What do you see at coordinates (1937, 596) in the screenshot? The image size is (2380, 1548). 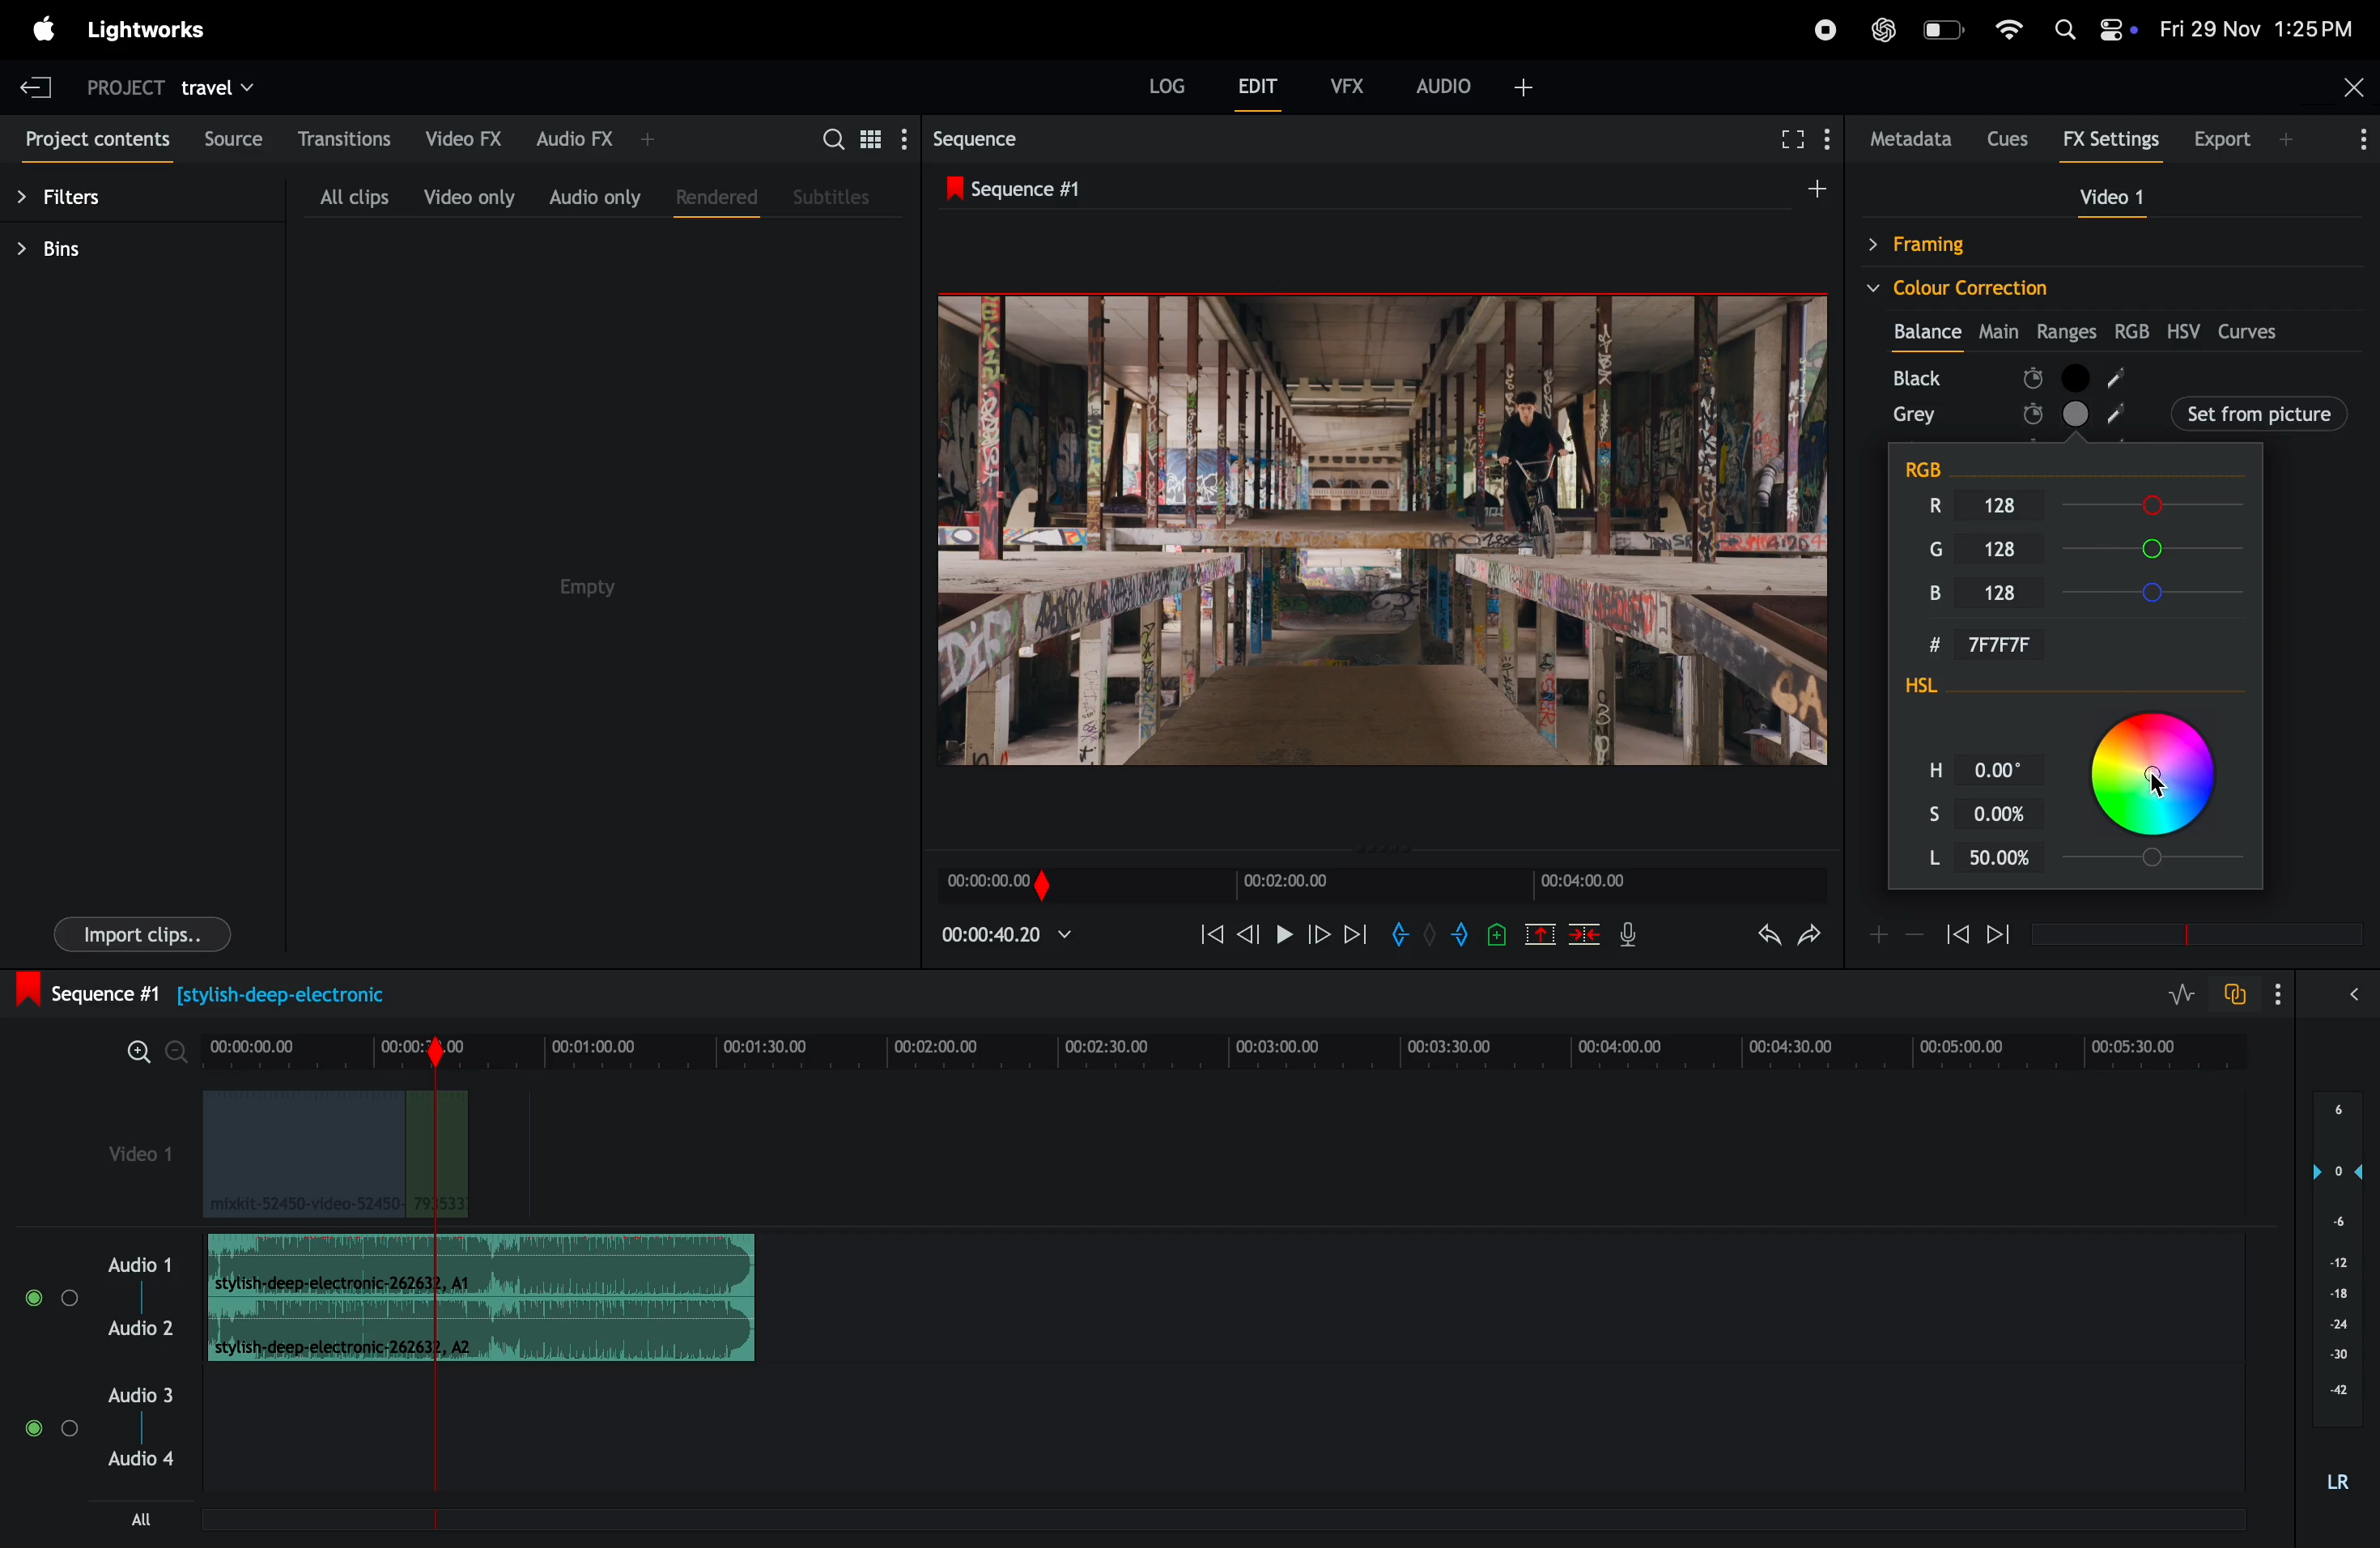 I see `B` at bounding box center [1937, 596].